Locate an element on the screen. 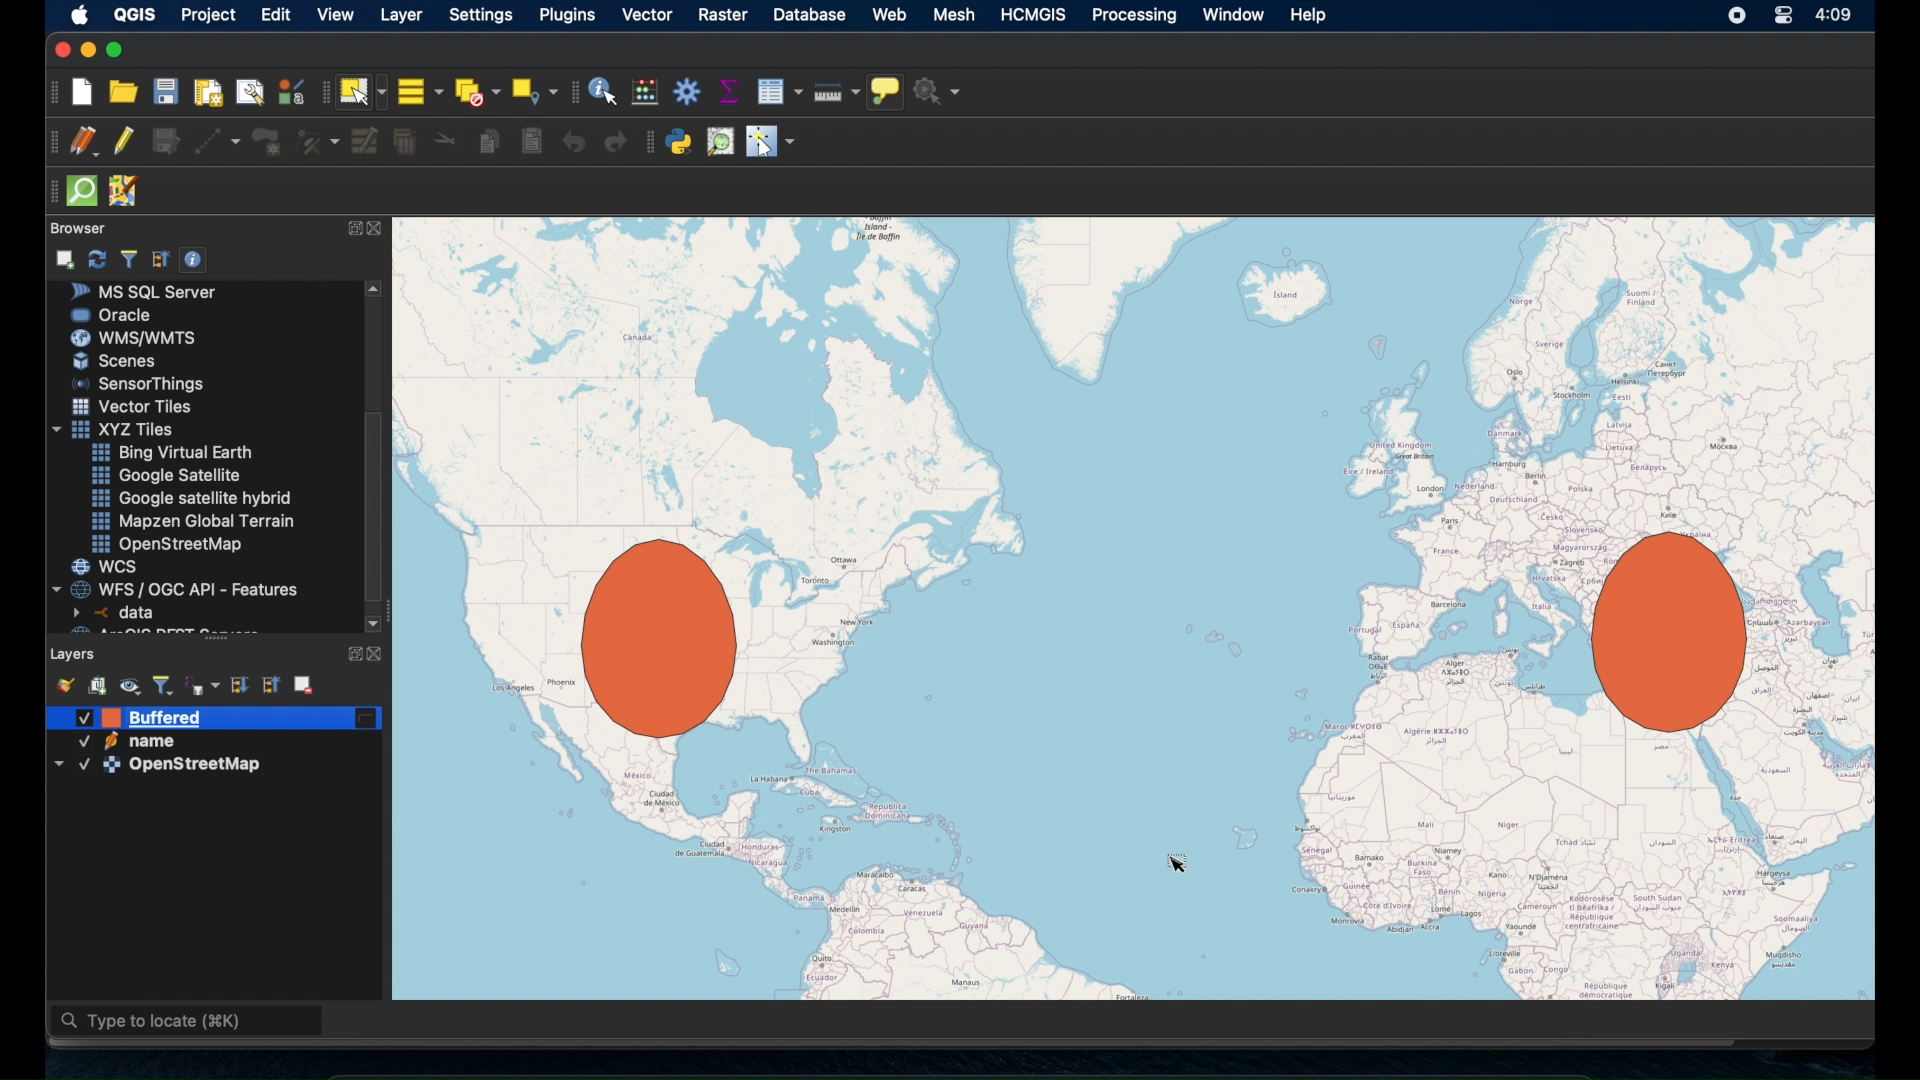 The image size is (1920, 1080). redo is located at coordinates (610, 144).